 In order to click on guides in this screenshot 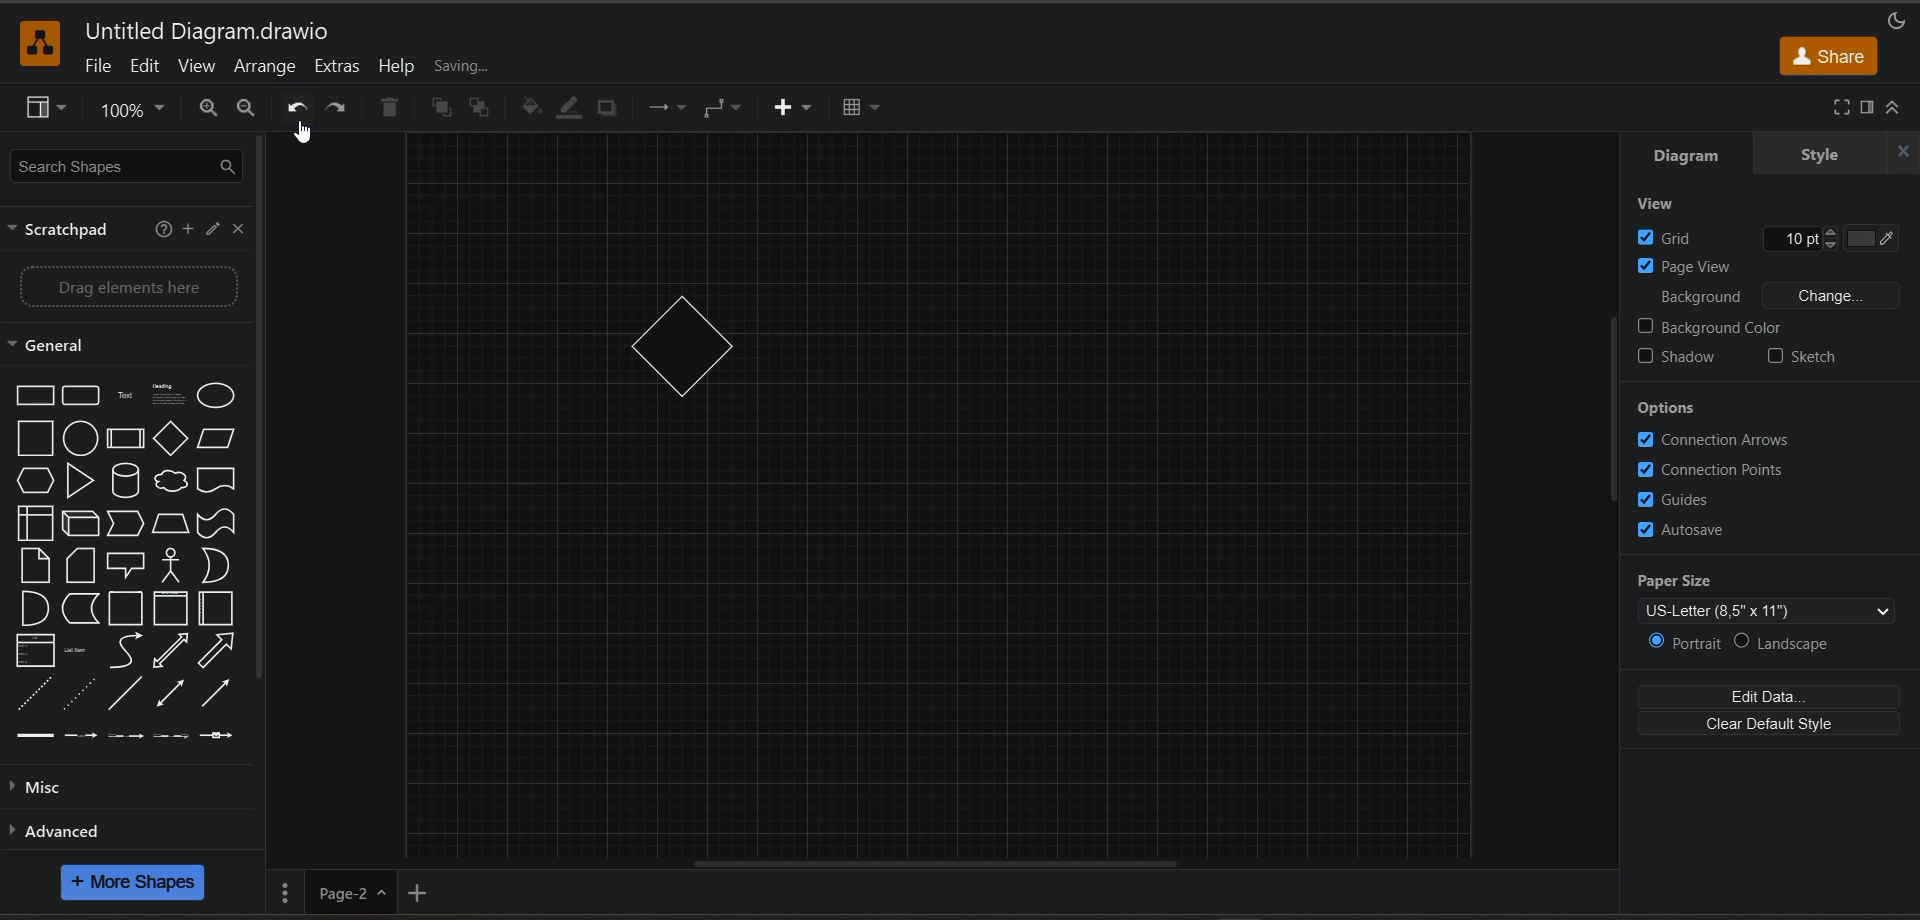, I will do `click(1681, 499)`.